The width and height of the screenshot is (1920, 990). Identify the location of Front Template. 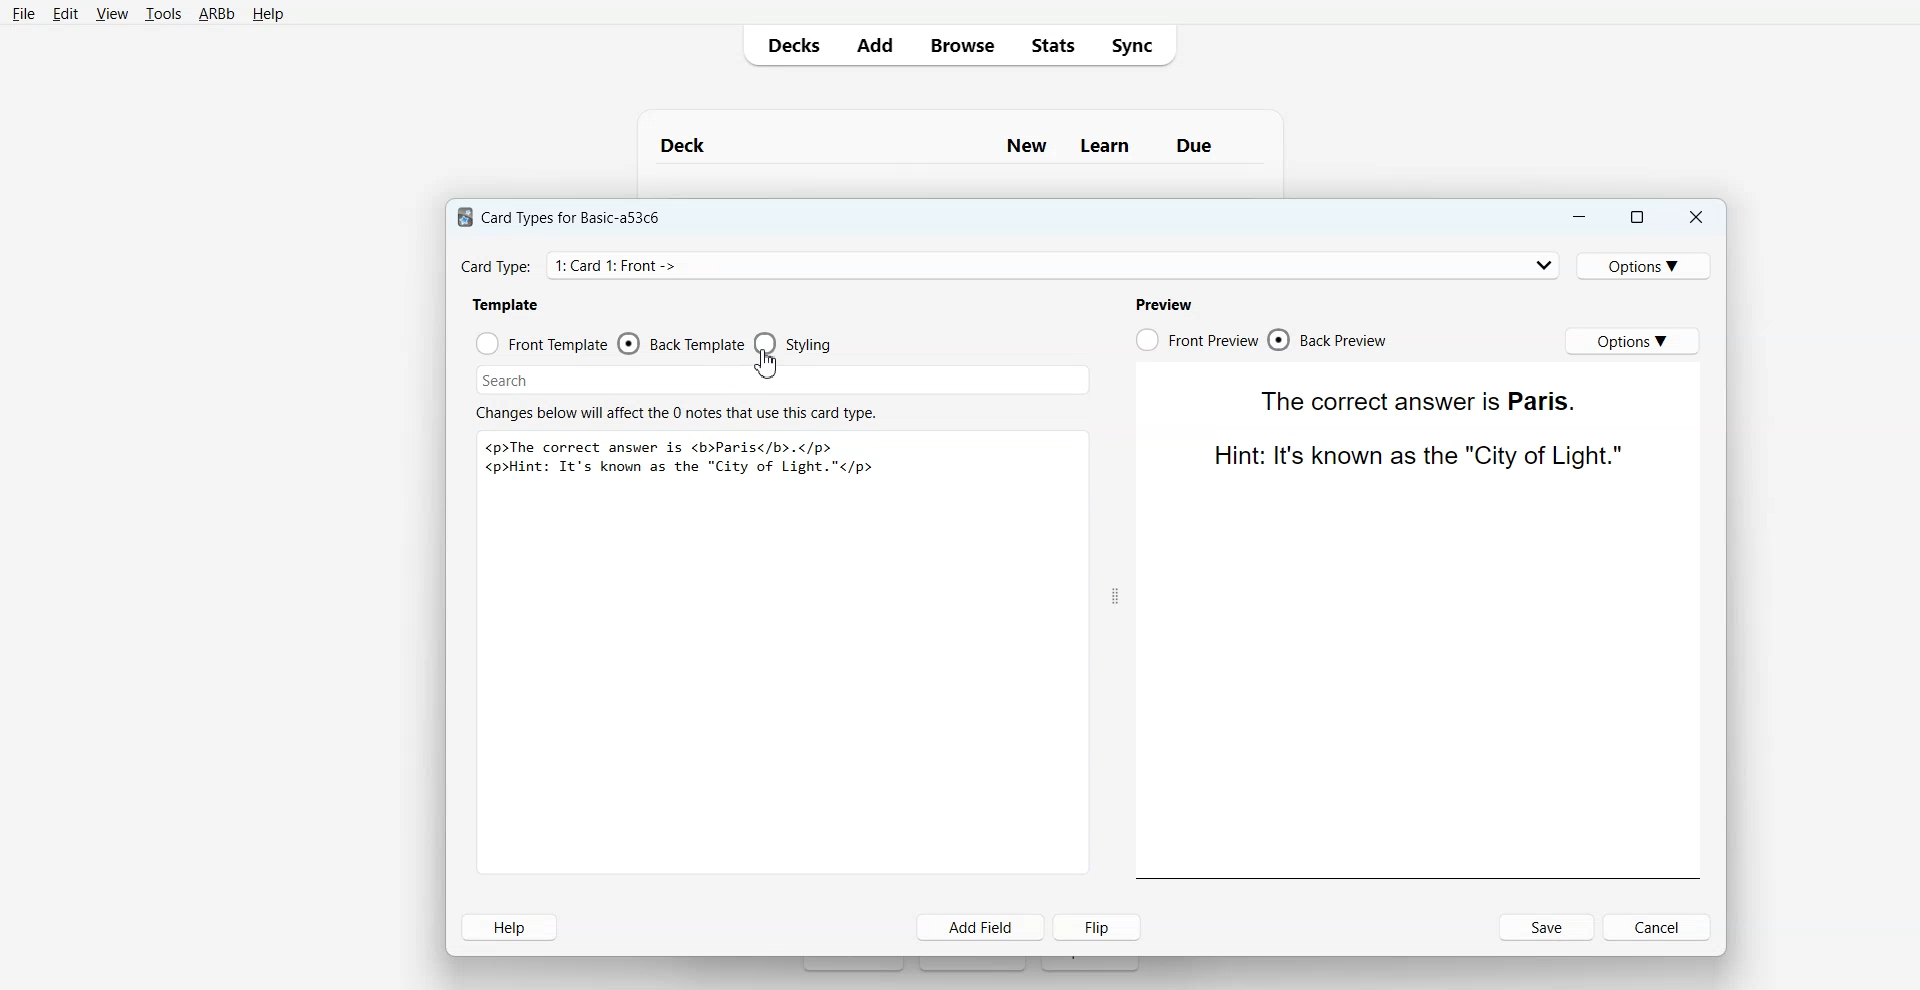
(542, 344).